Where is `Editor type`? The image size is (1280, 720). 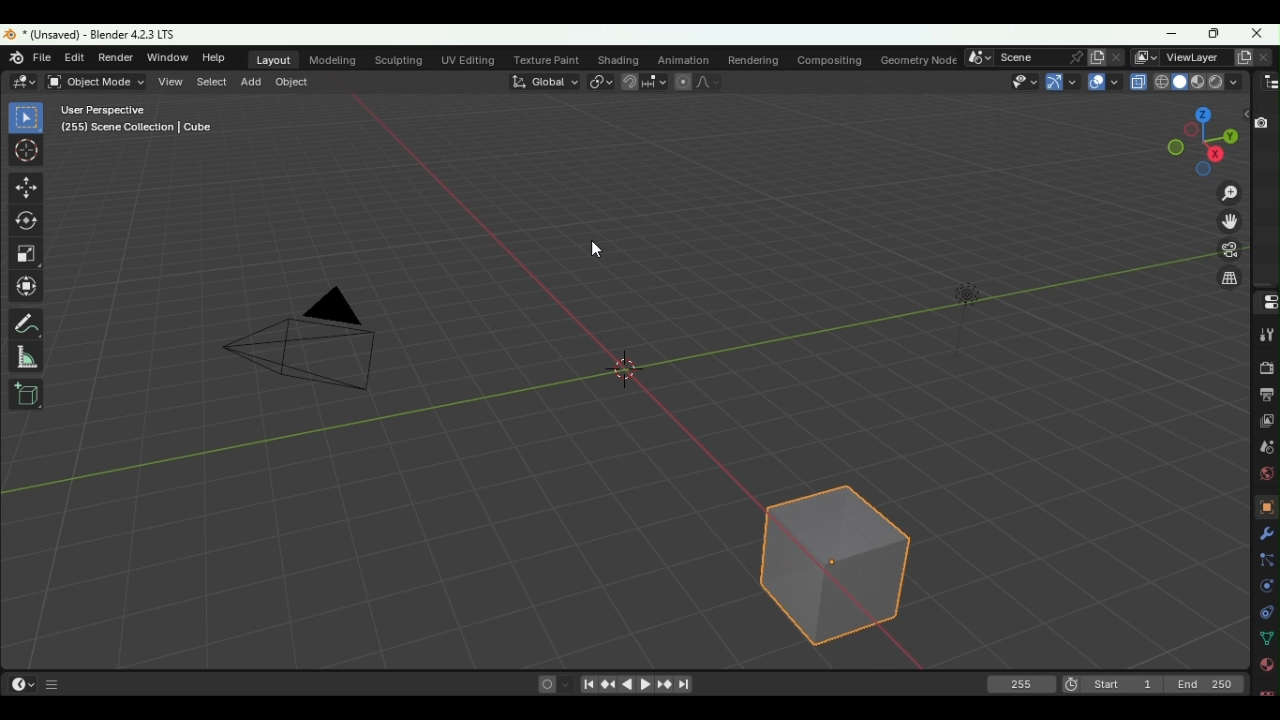
Editor type is located at coordinates (1265, 302).